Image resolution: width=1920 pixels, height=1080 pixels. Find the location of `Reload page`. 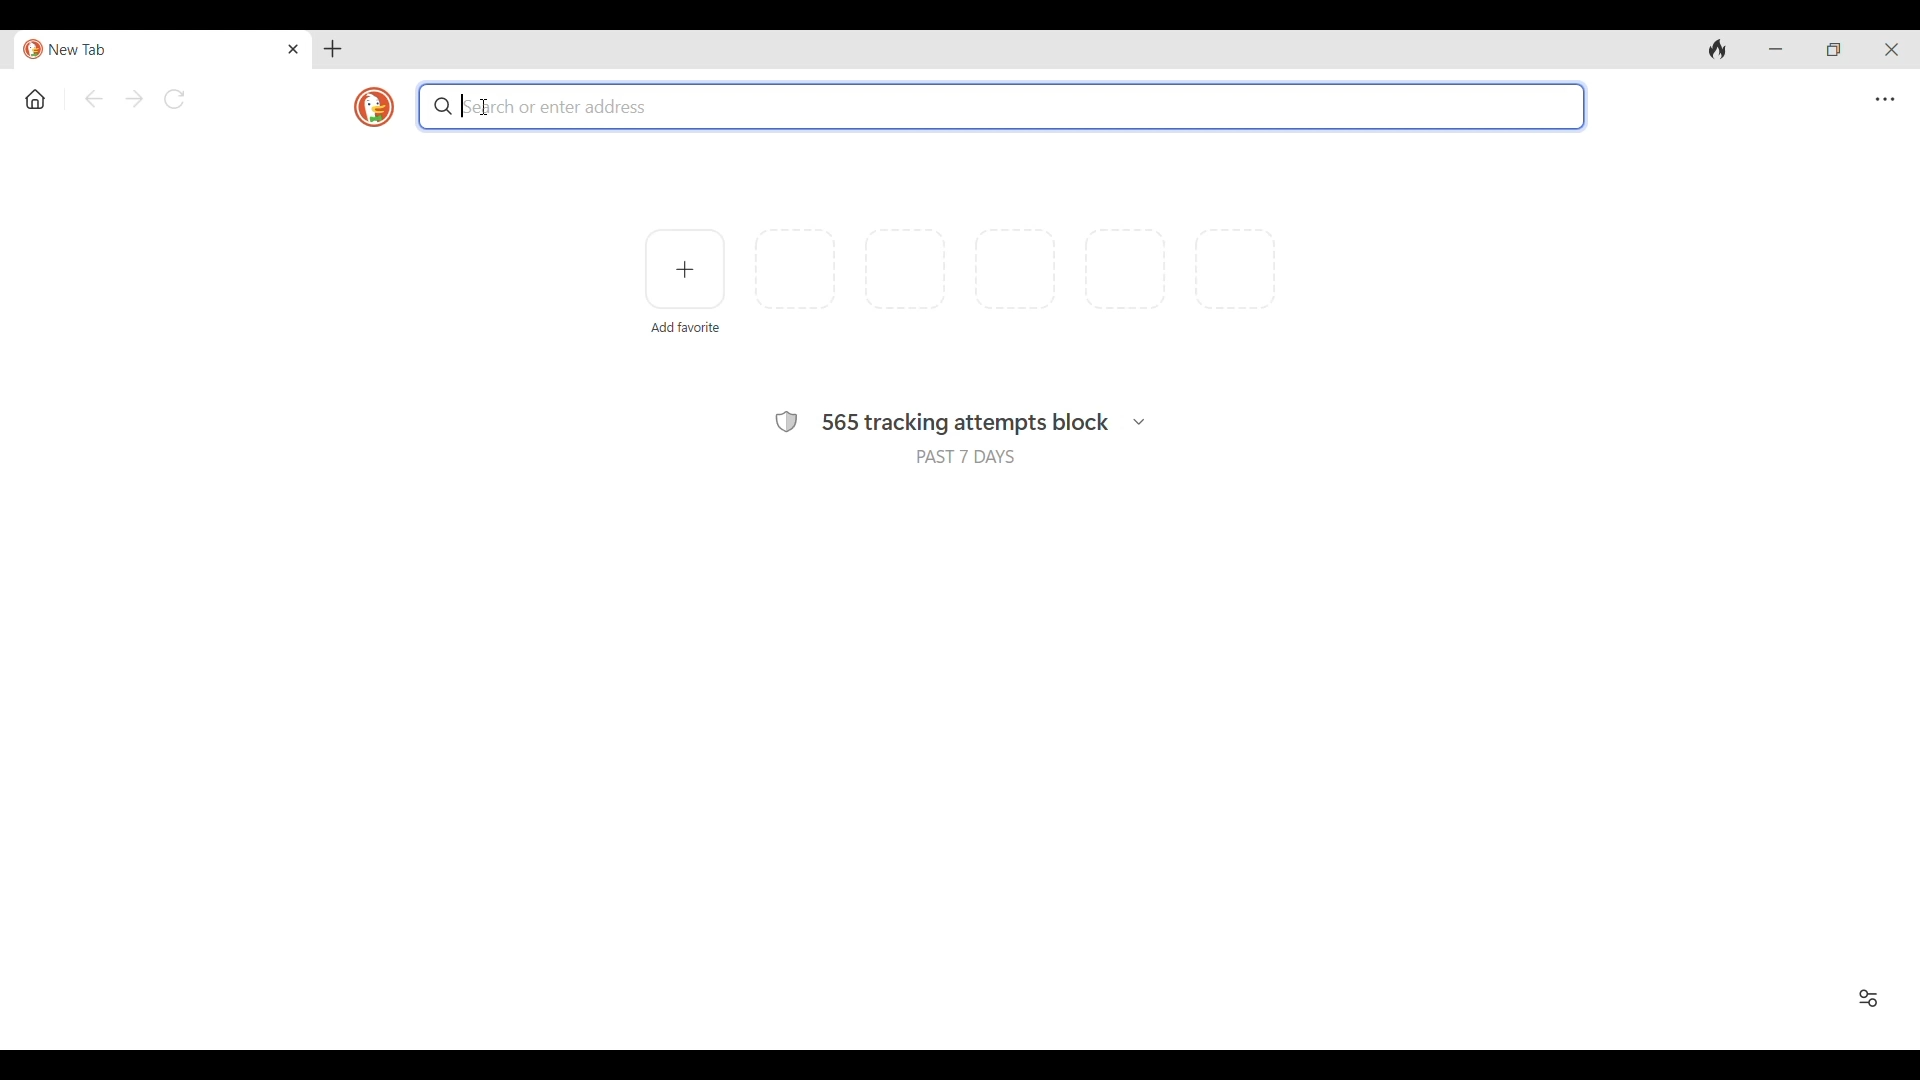

Reload page is located at coordinates (173, 99).